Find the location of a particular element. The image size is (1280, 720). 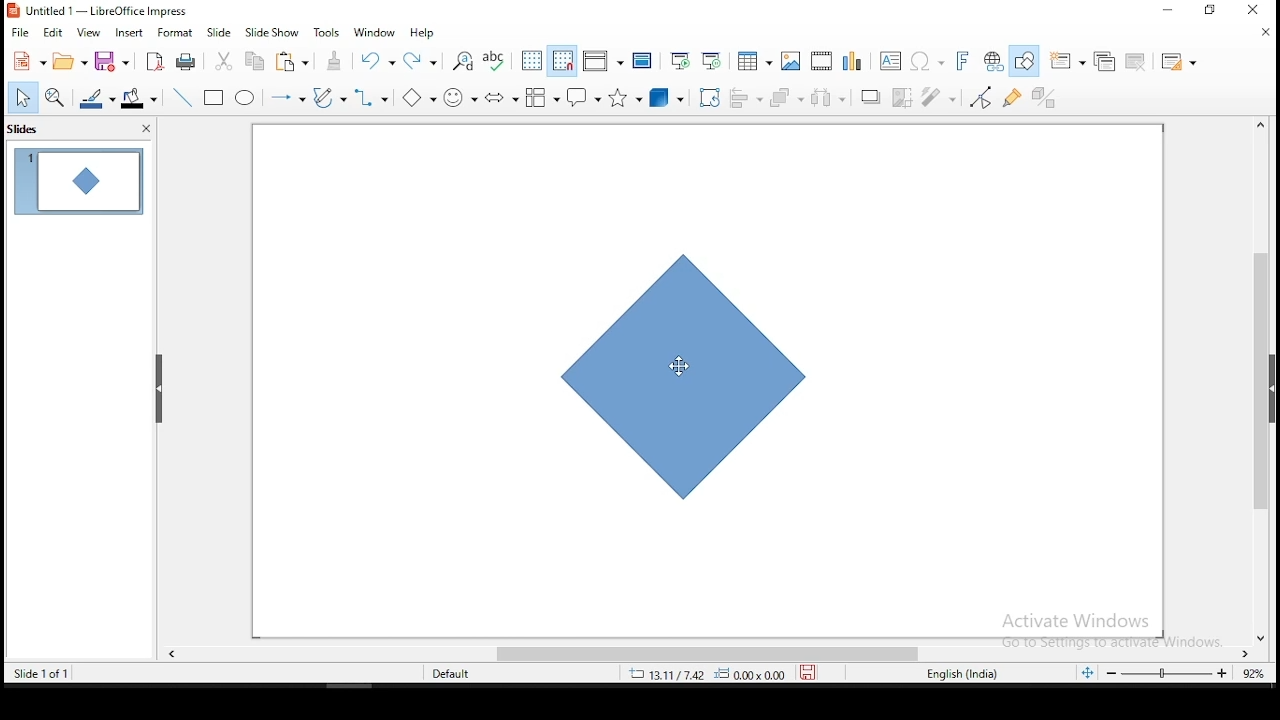

view is located at coordinates (87, 32).